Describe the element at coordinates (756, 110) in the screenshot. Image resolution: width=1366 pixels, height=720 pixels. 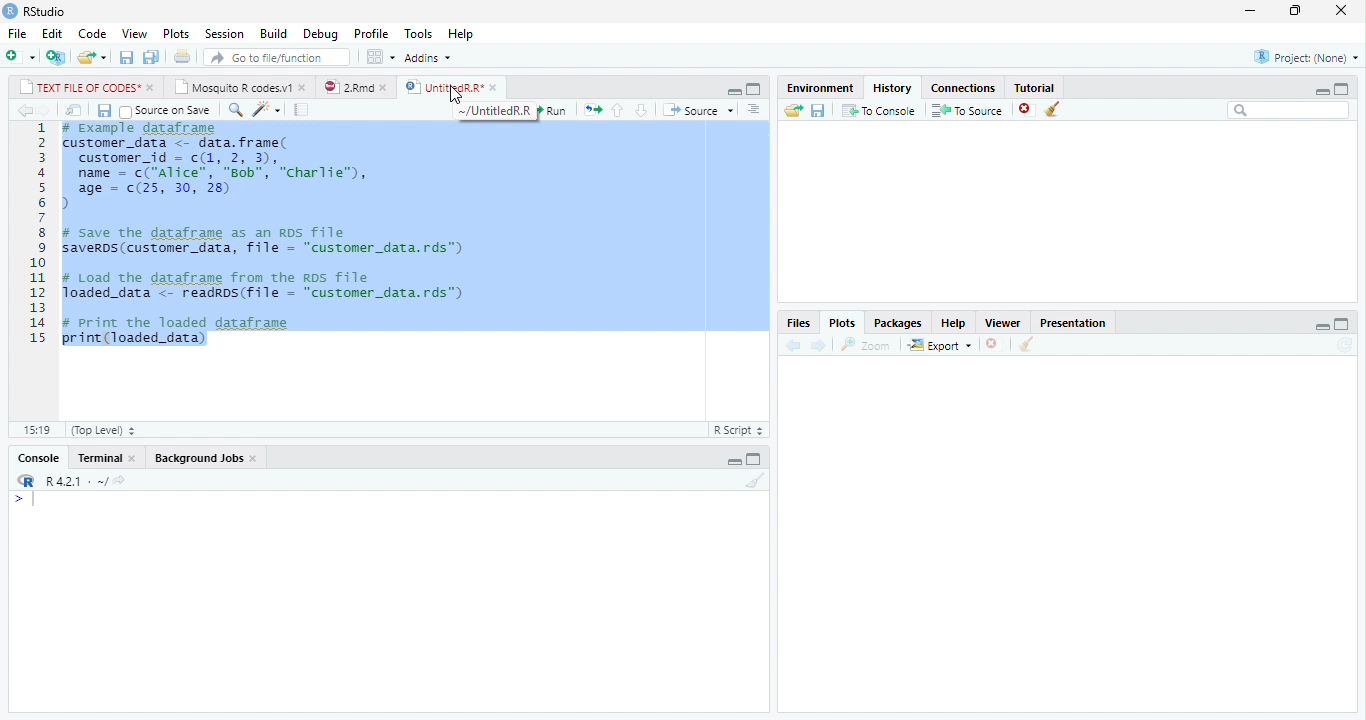
I see `options` at that location.